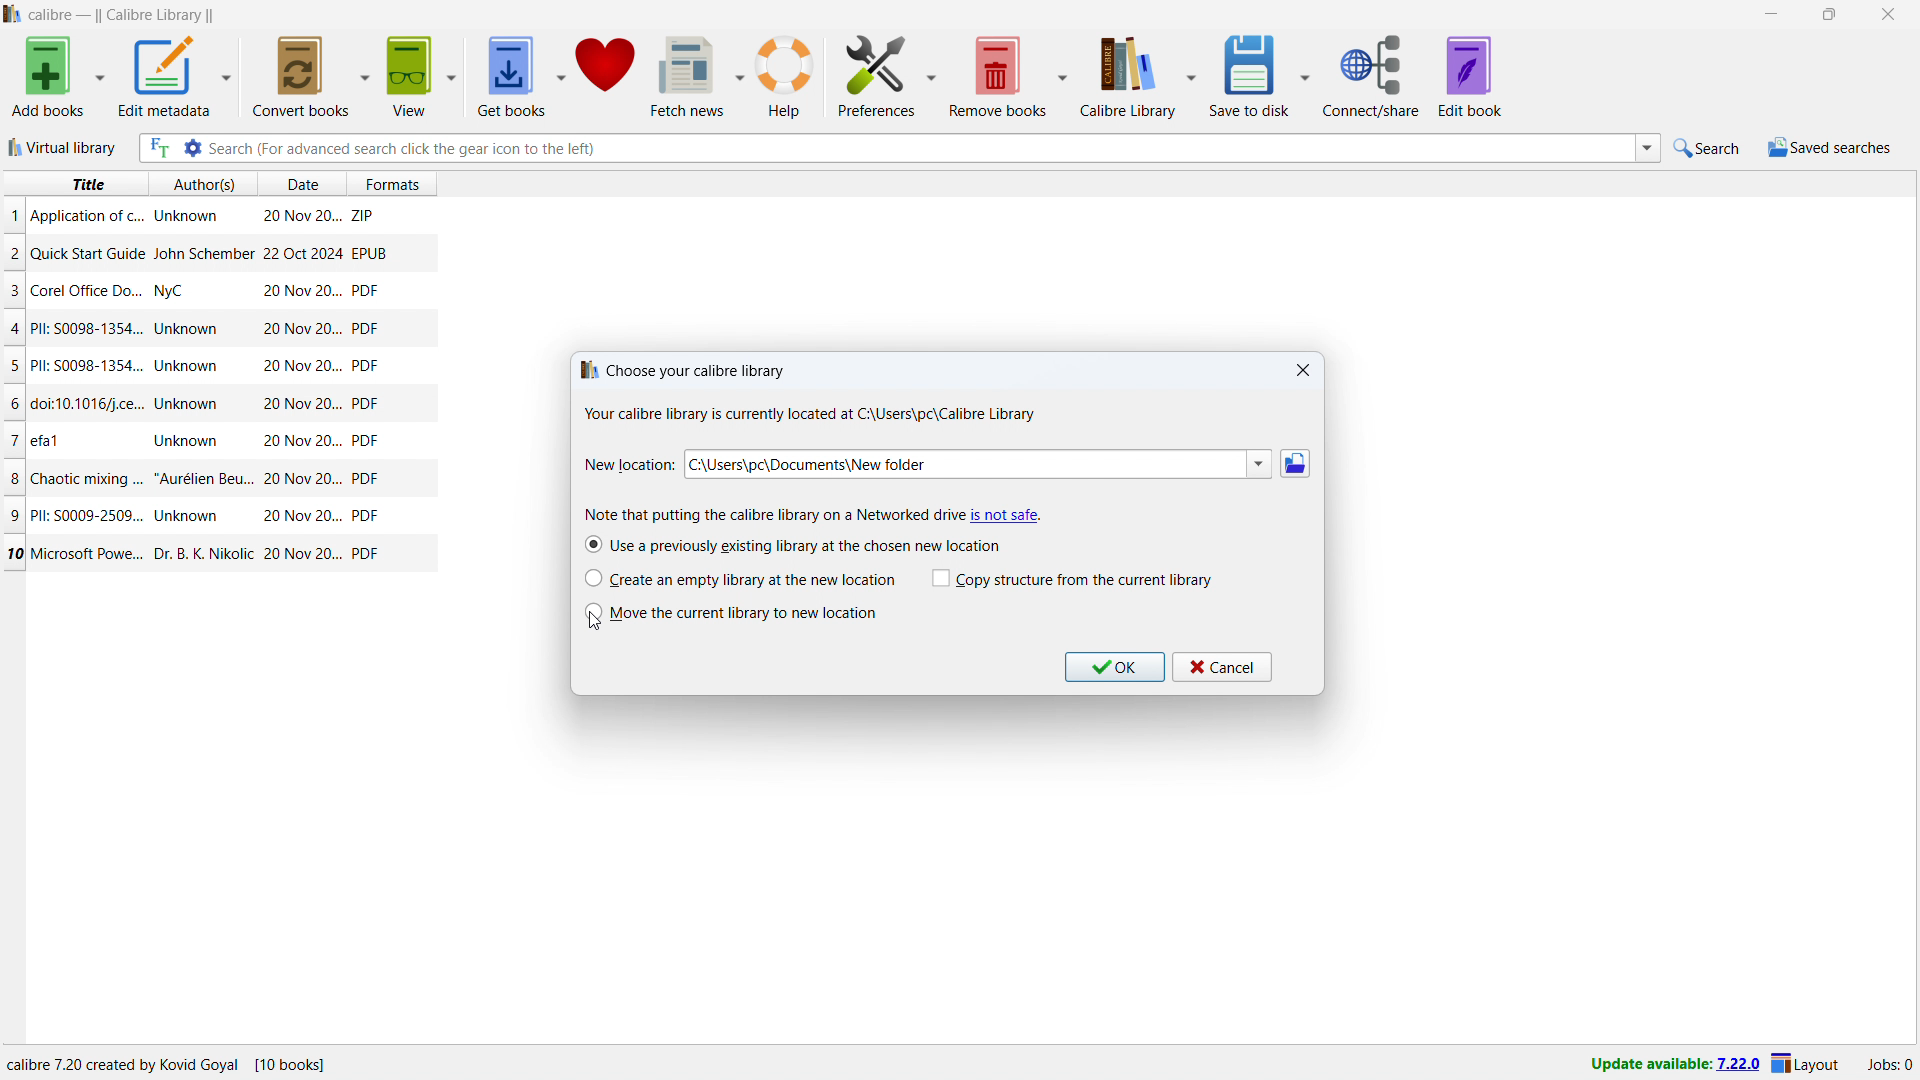 The width and height of the screenshot is (1920, 1080). Describe the element at coordinates (304, 479) in the screenshot. I see `Date` at that location.